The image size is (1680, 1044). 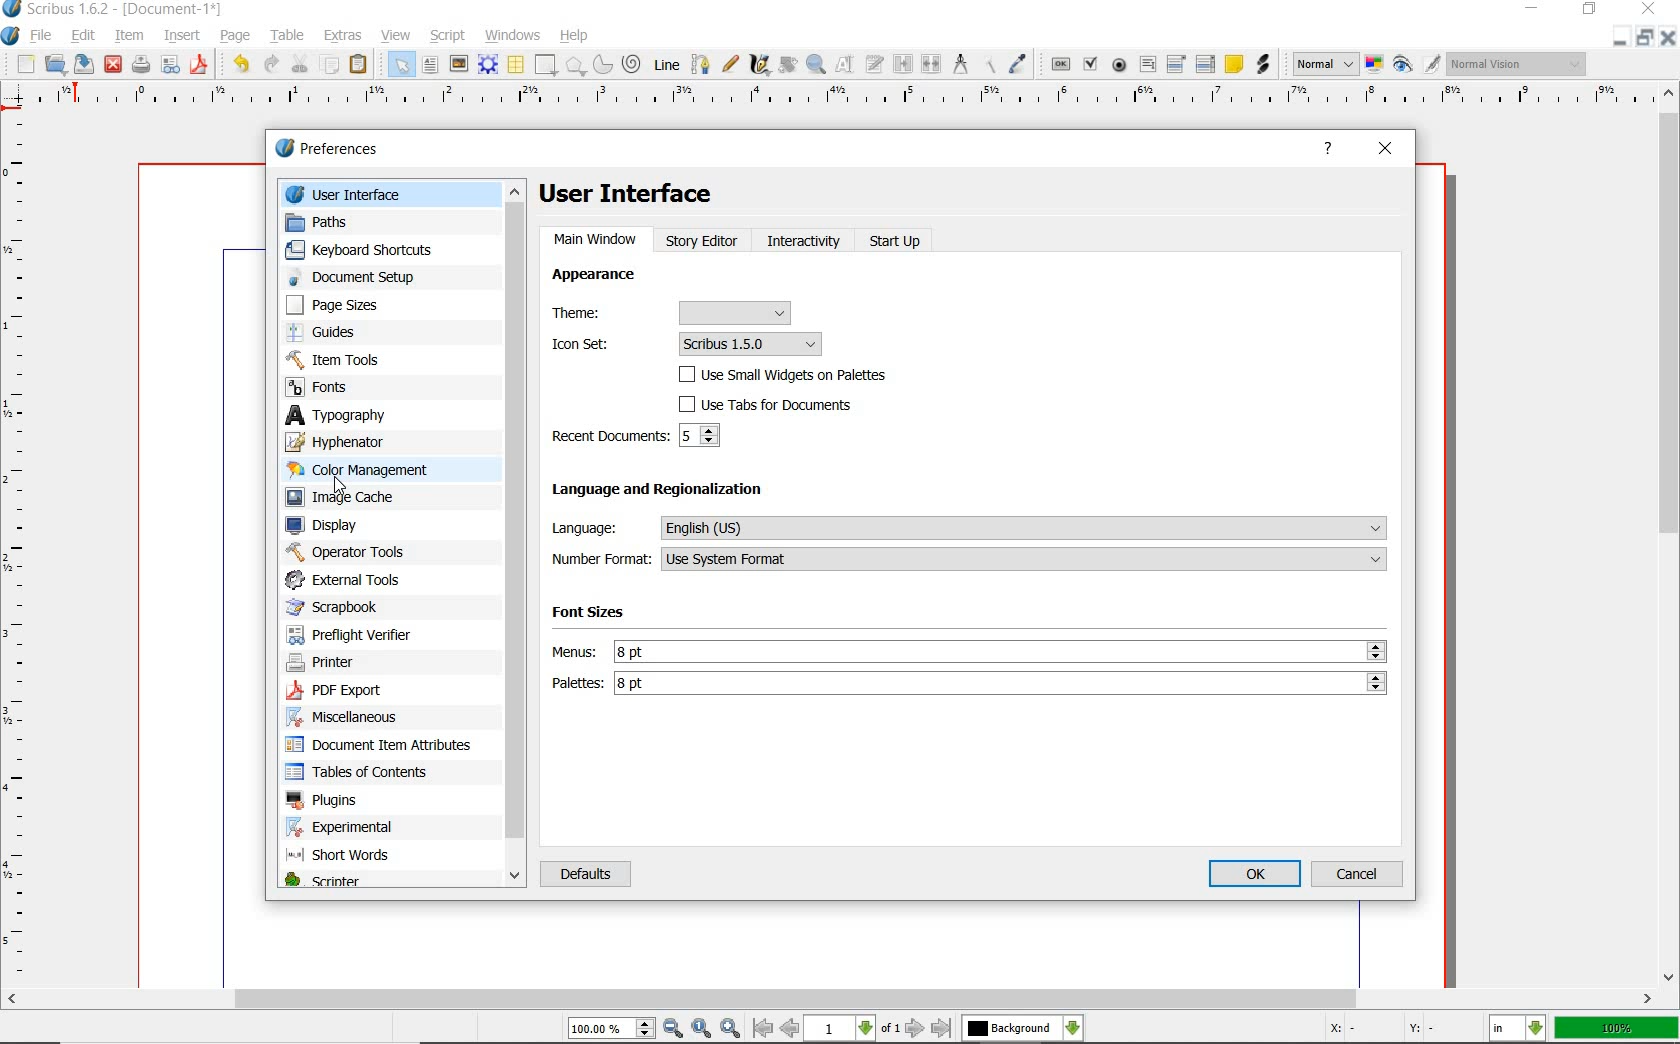 I want to click on text annotation, so click(x=1233, y=65).